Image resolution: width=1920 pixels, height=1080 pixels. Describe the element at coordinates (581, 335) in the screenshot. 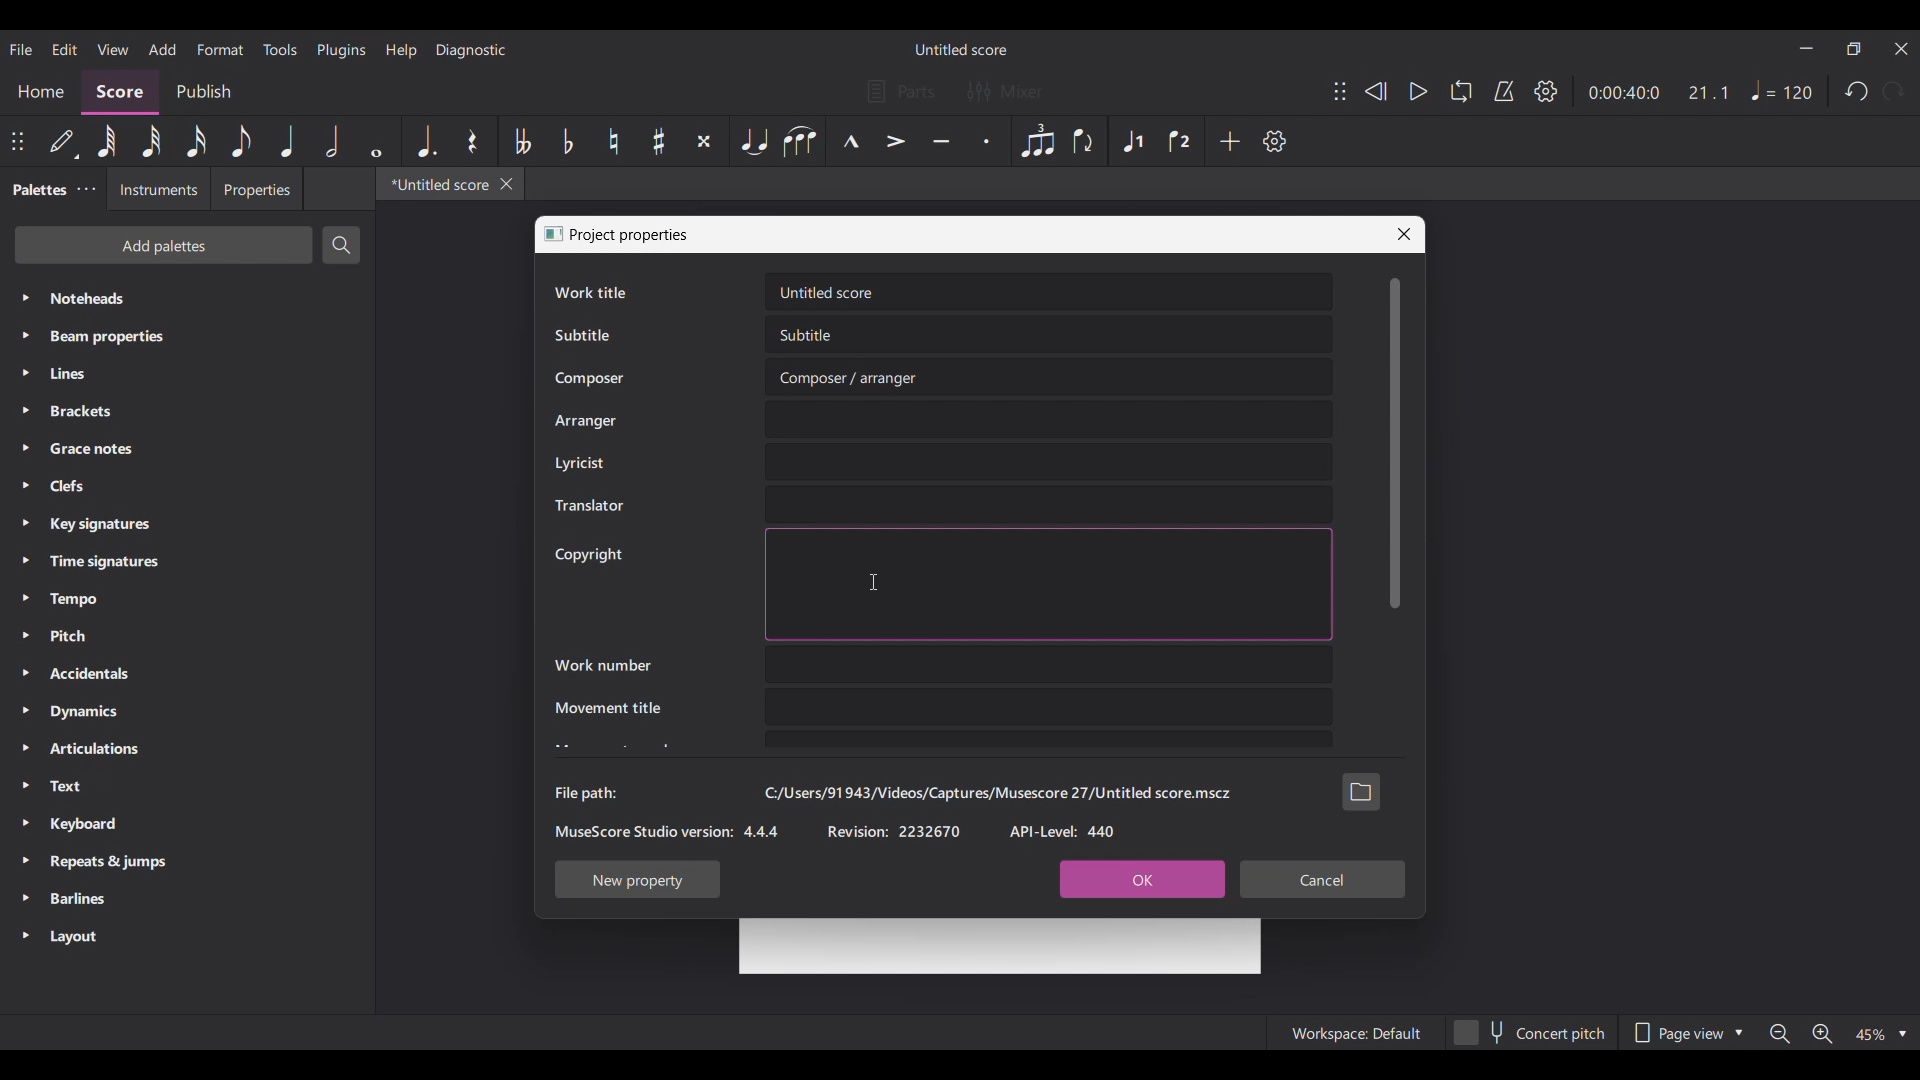

I see `Subtitle` at that location.